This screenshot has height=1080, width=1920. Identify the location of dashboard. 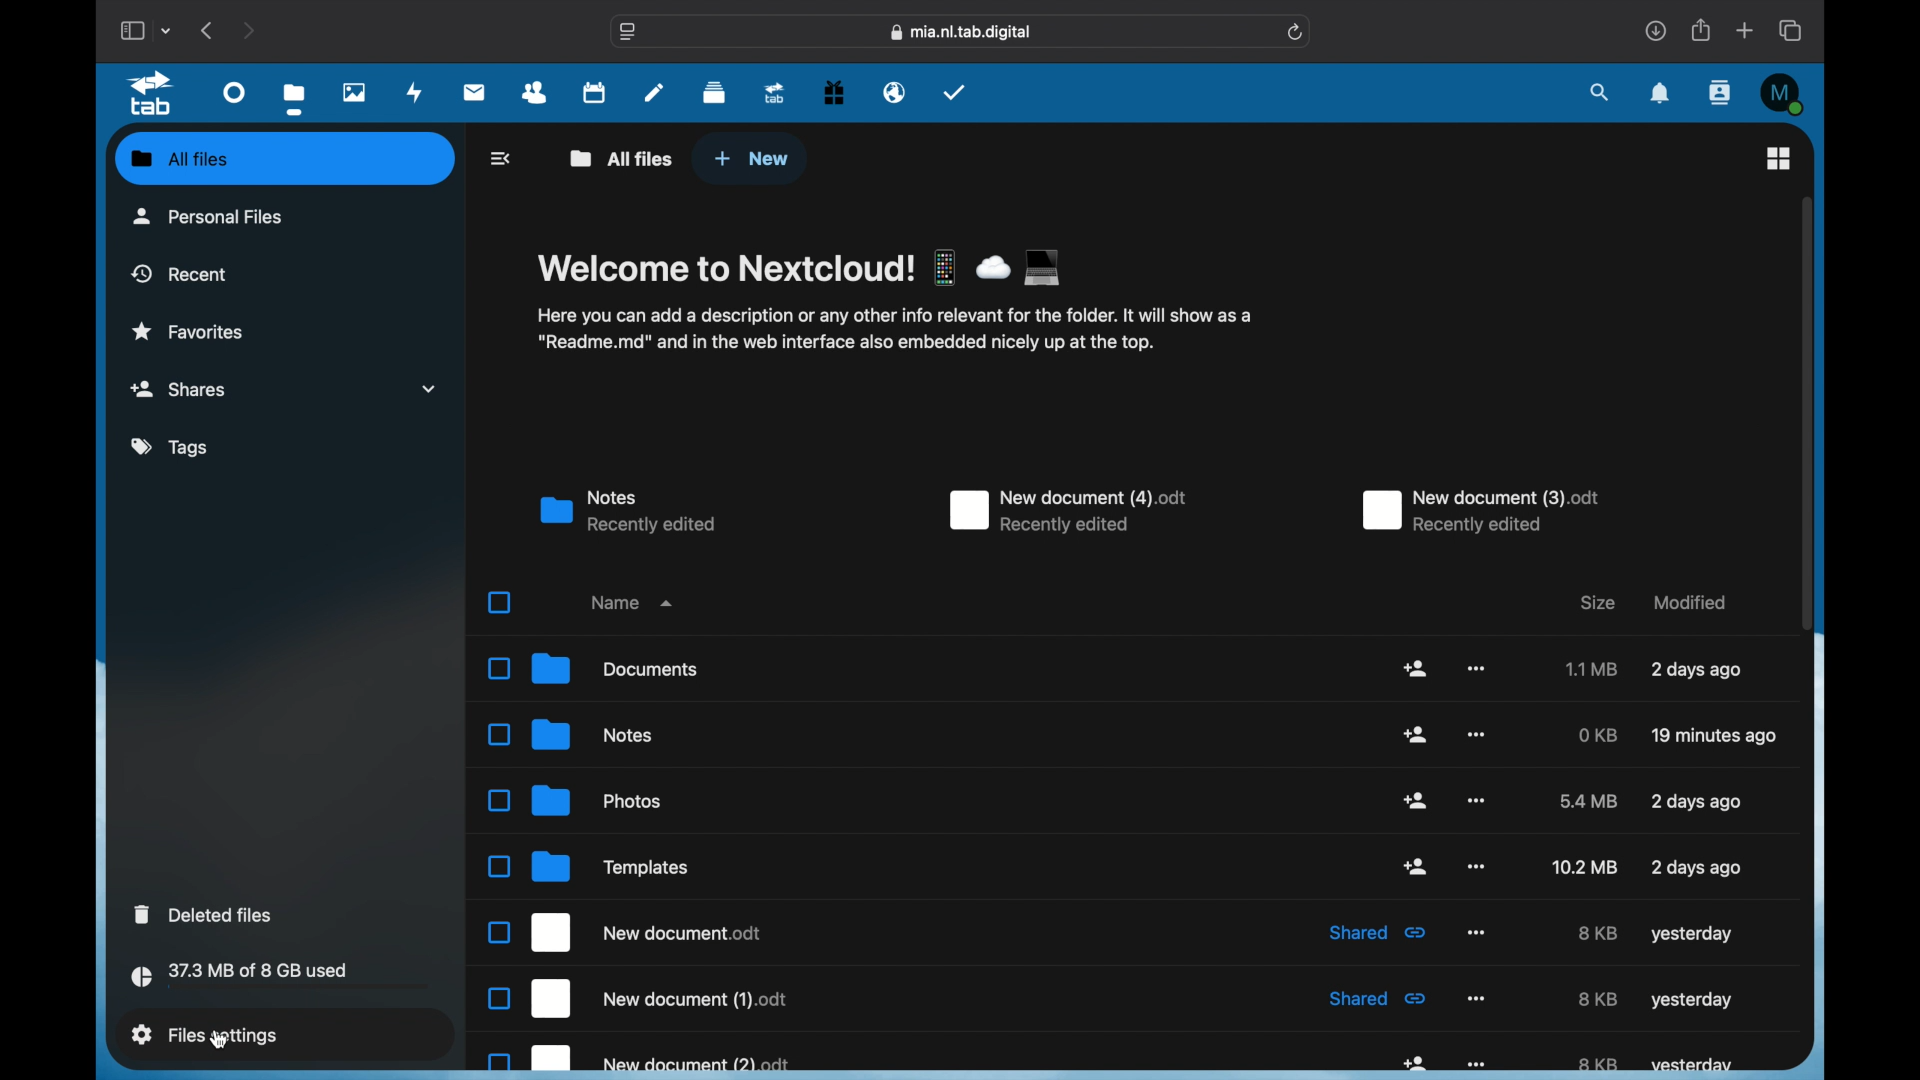
(234, 94).